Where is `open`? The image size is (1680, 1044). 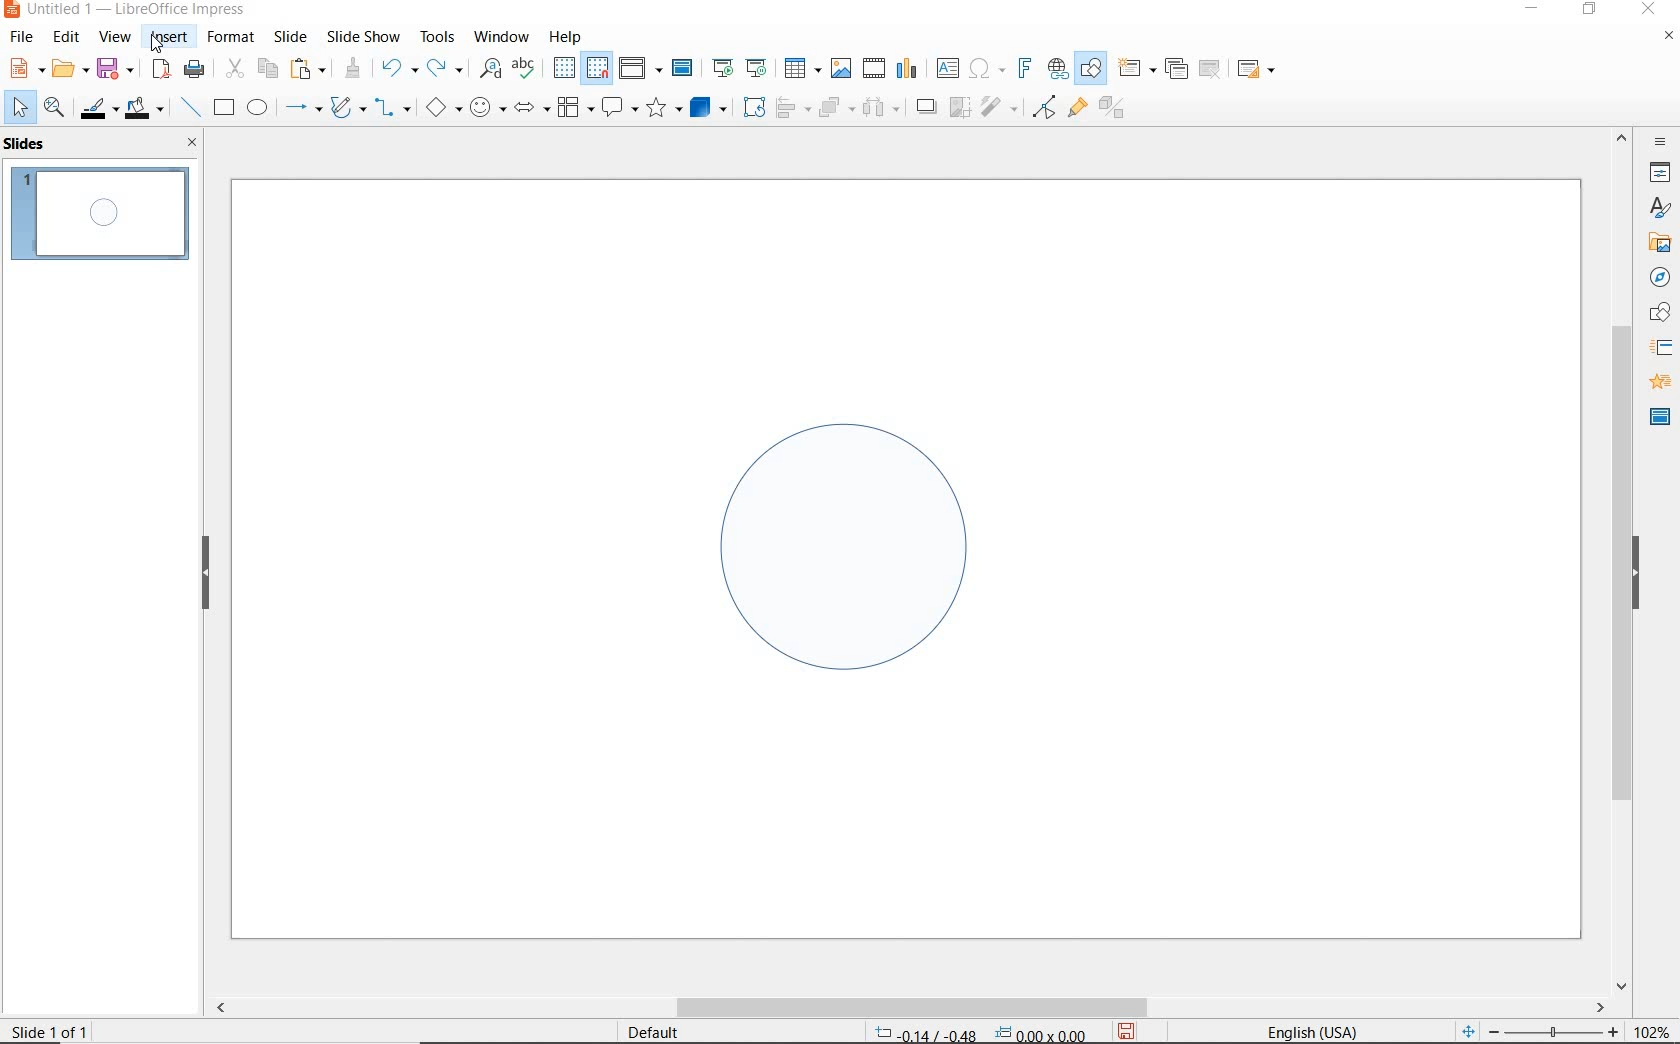
open is located at coordinates (67, 69).